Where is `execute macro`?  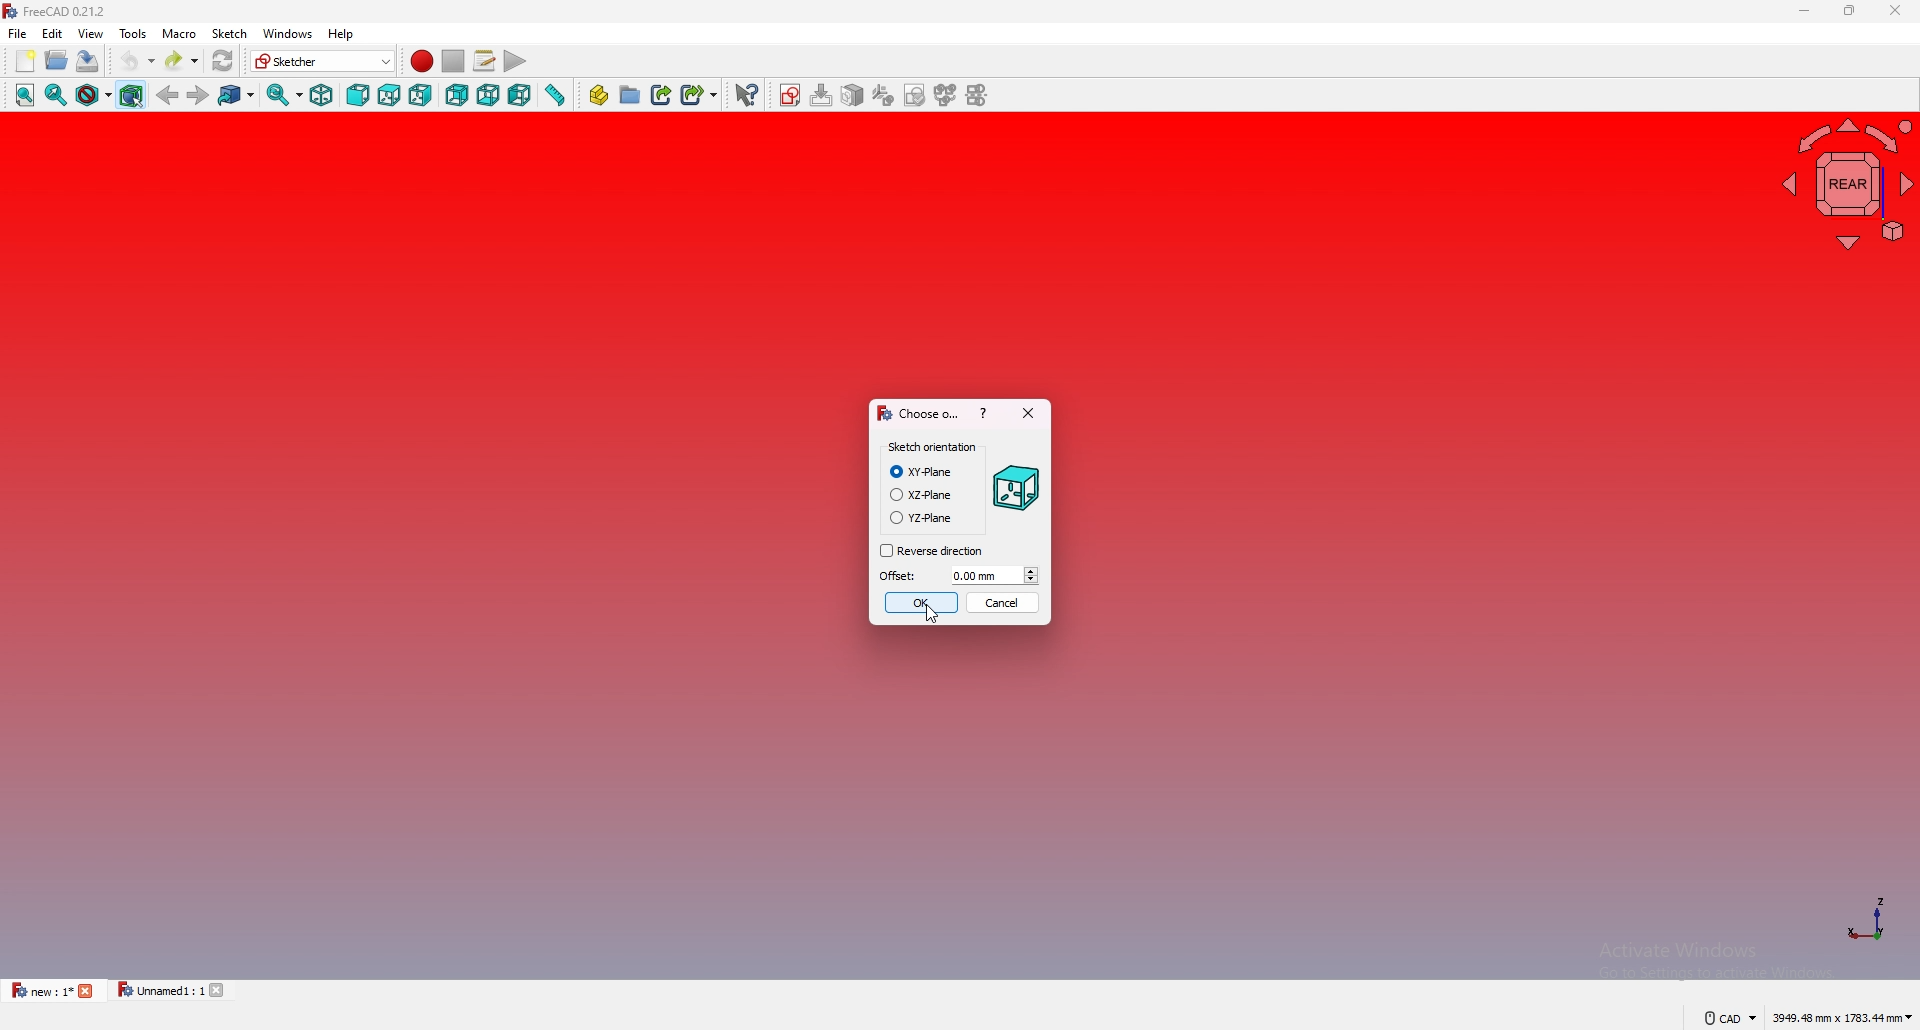
execute macro is located at coordinates (515, 61).